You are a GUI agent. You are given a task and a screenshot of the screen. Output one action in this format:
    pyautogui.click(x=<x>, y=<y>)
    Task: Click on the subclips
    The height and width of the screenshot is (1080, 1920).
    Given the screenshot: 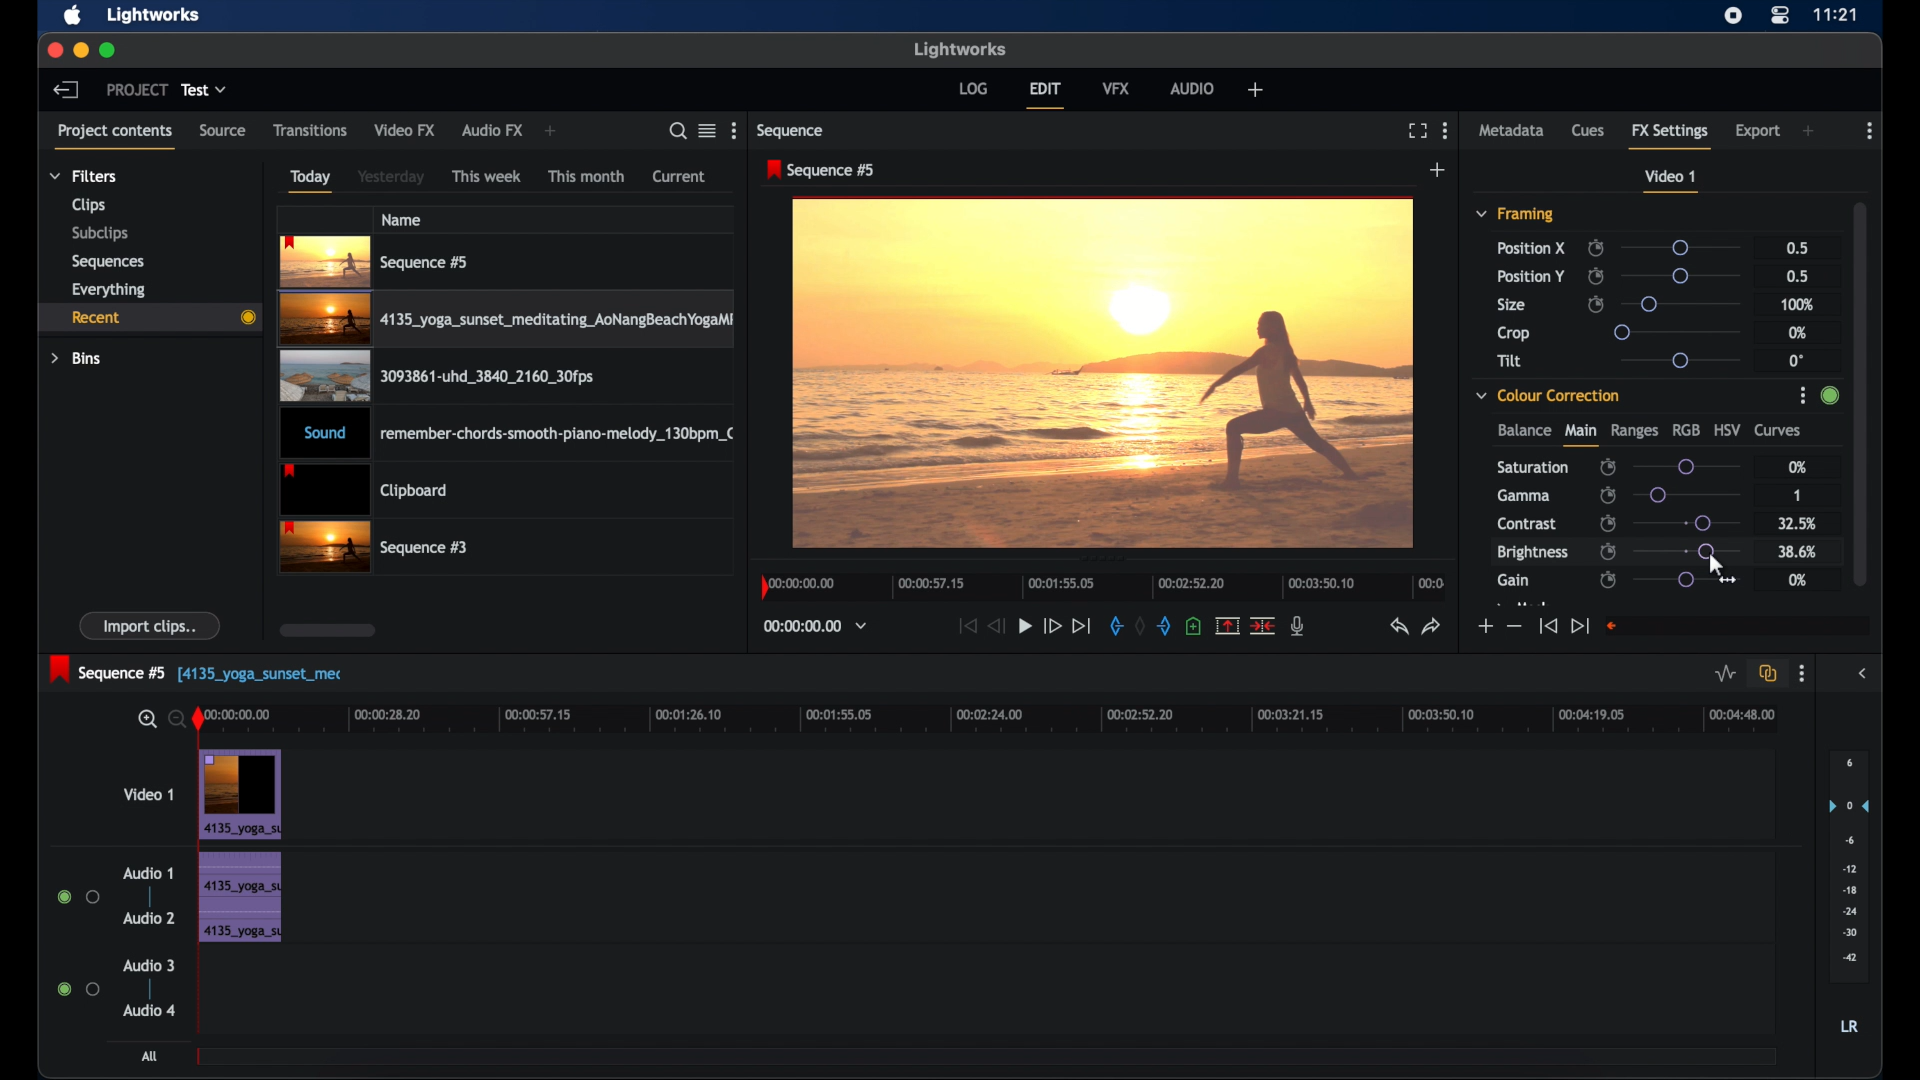 What is the action you would take?
    pyautogui.click(x=101, y=233)
    